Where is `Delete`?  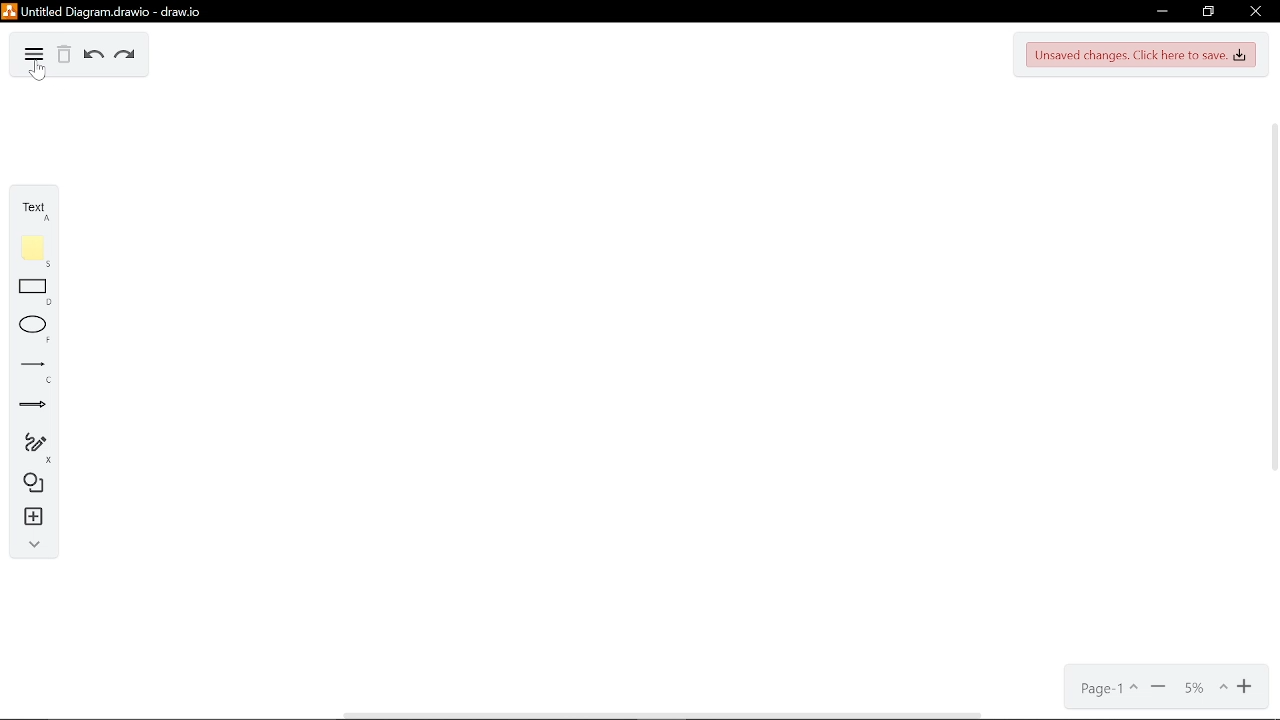 Delete is located at coordinates (62, 58).